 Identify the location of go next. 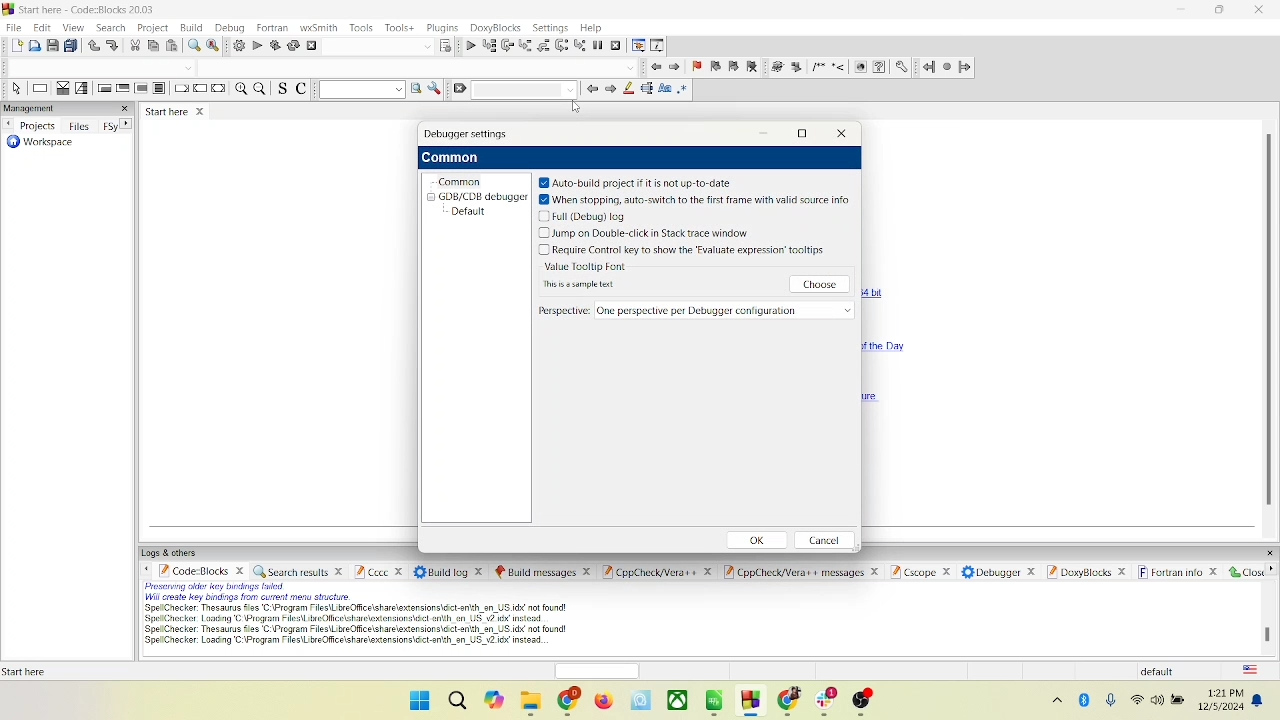
(674, 66).